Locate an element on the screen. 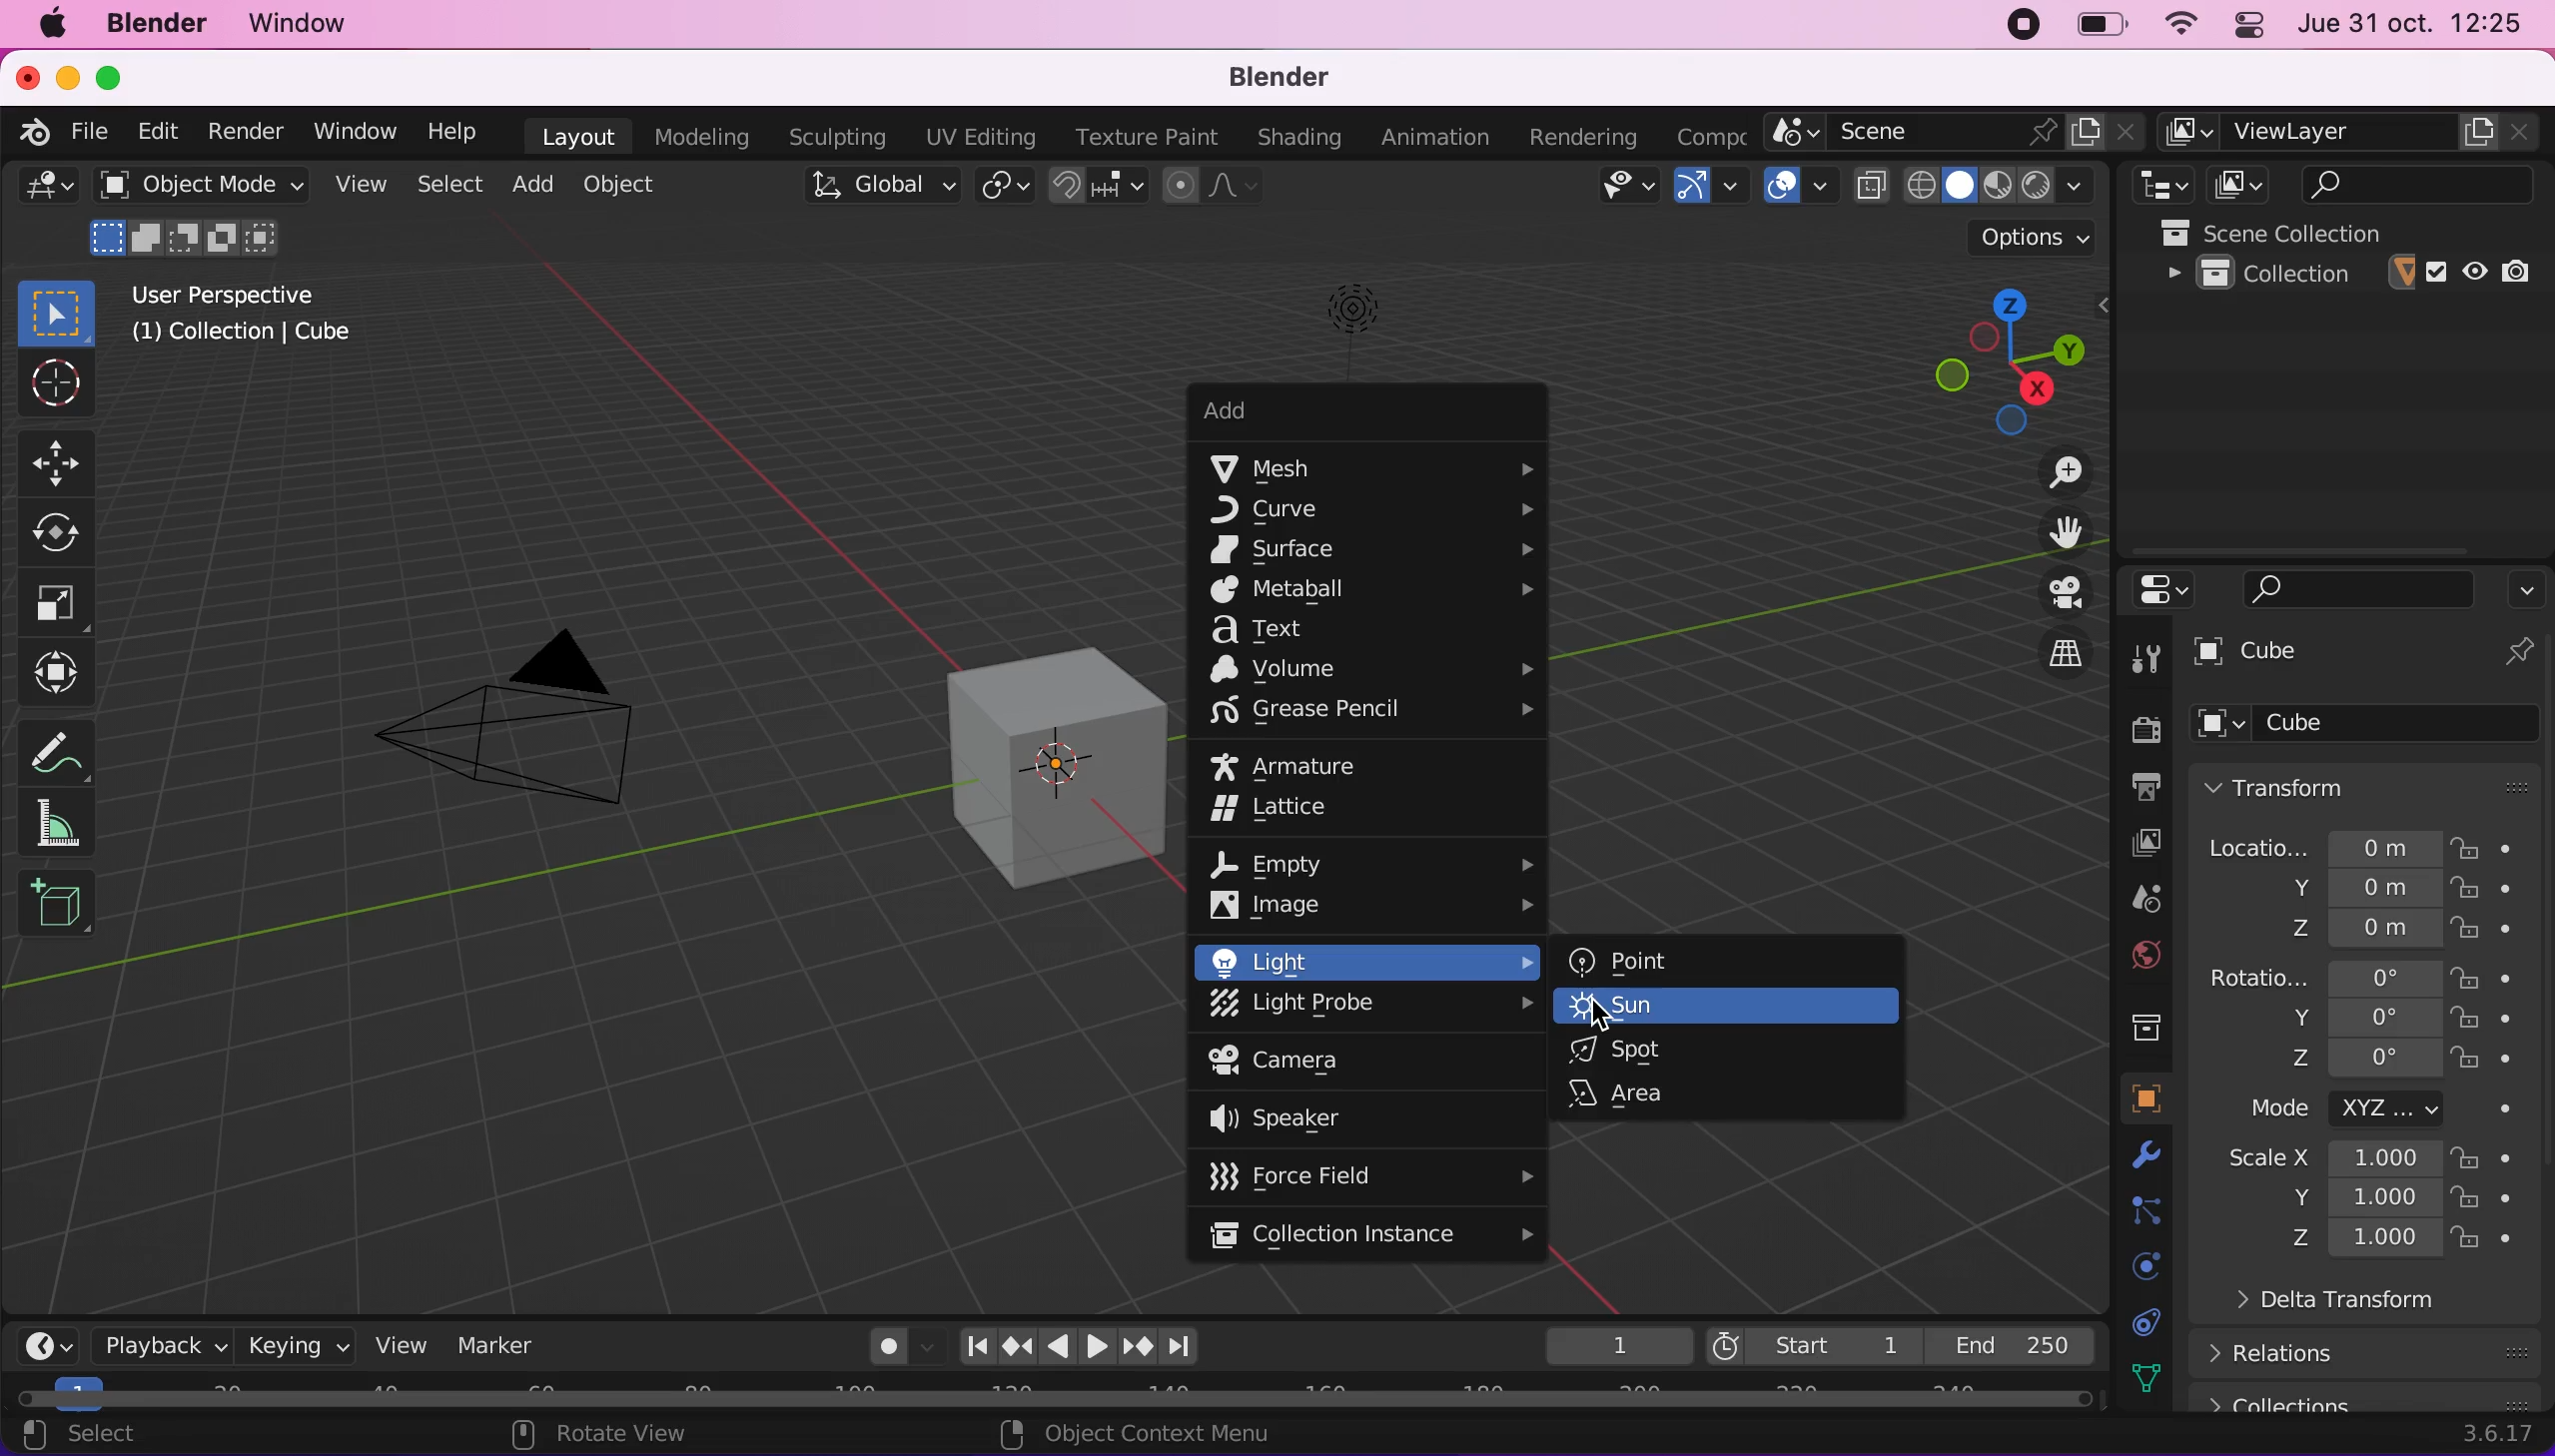 This screenshot has width=2555, height=1456. view is located at coordinates (399, 1342).